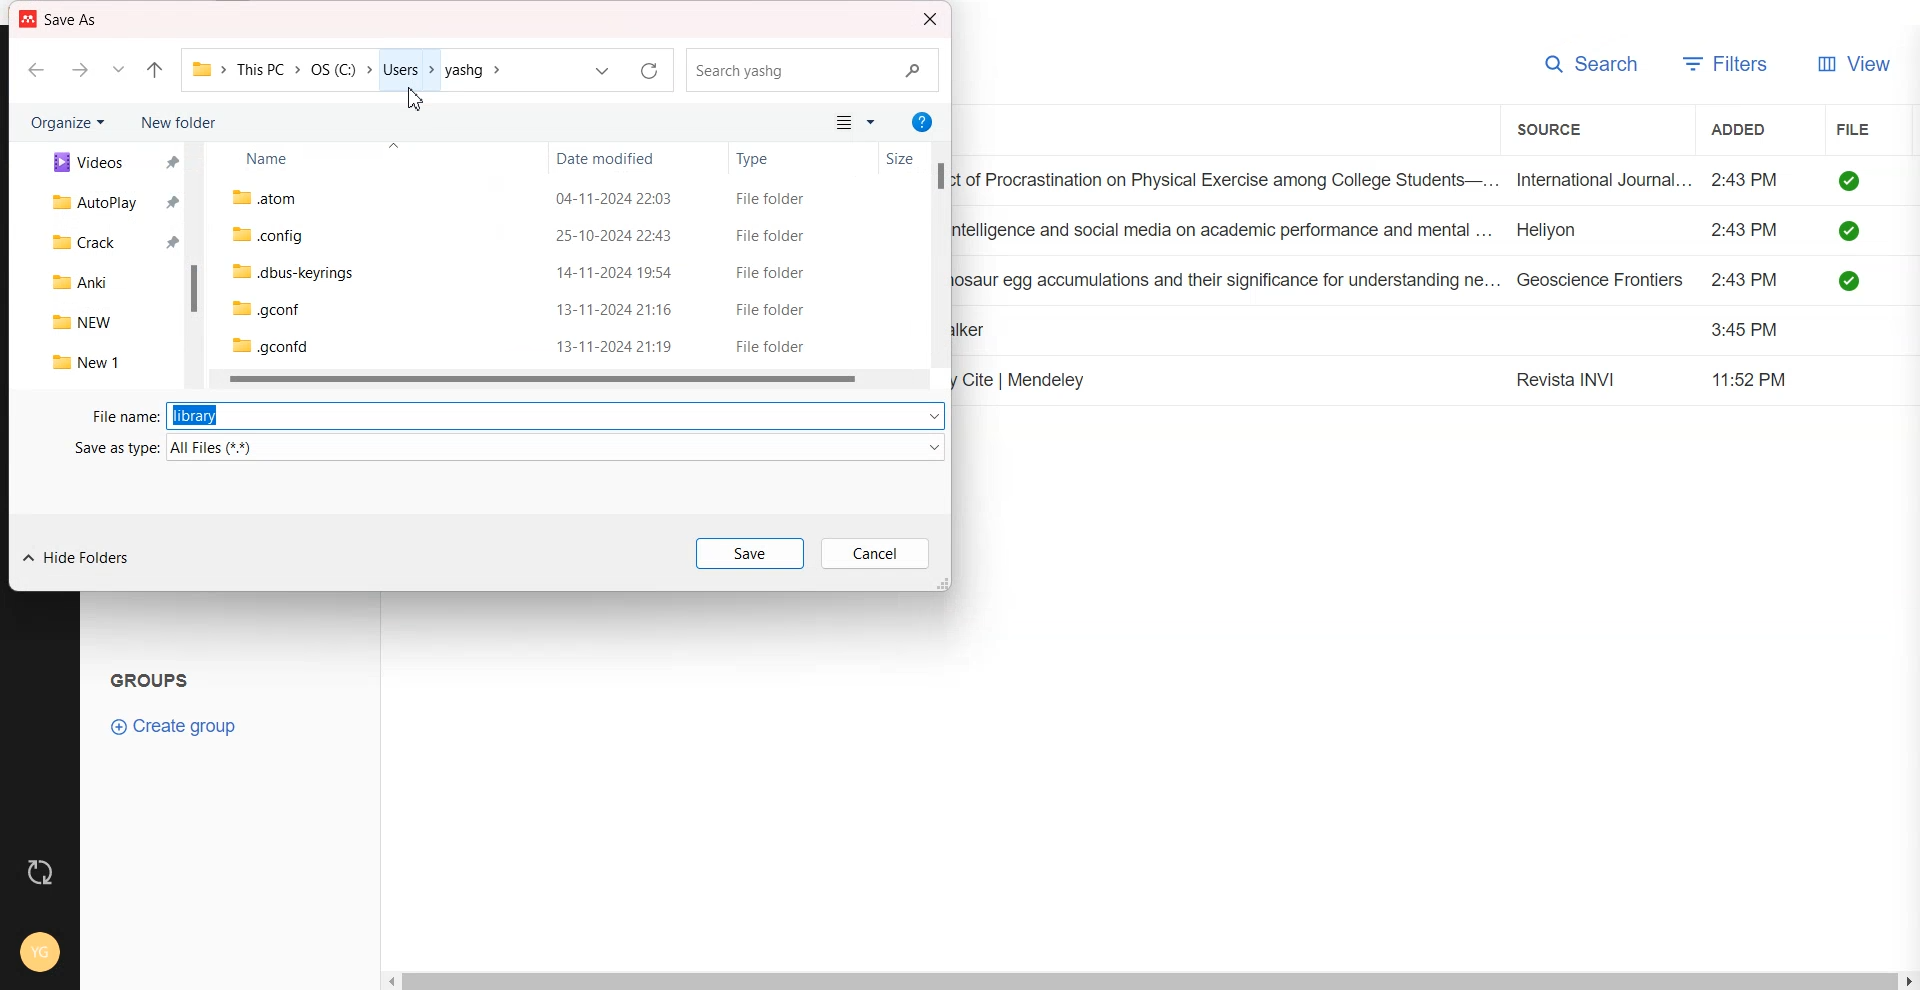  I want to click on International Journal..., so click(1605, 180).